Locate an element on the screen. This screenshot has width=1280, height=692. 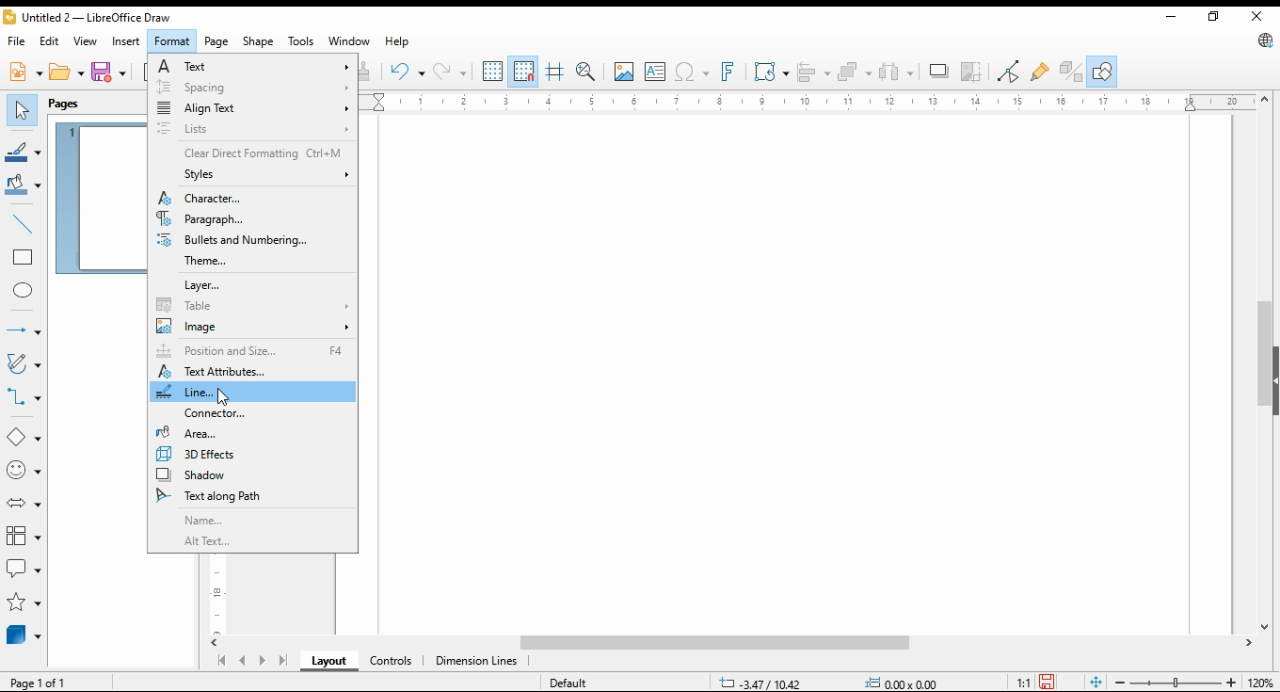
minimize is located at coordinates (1174, 13).